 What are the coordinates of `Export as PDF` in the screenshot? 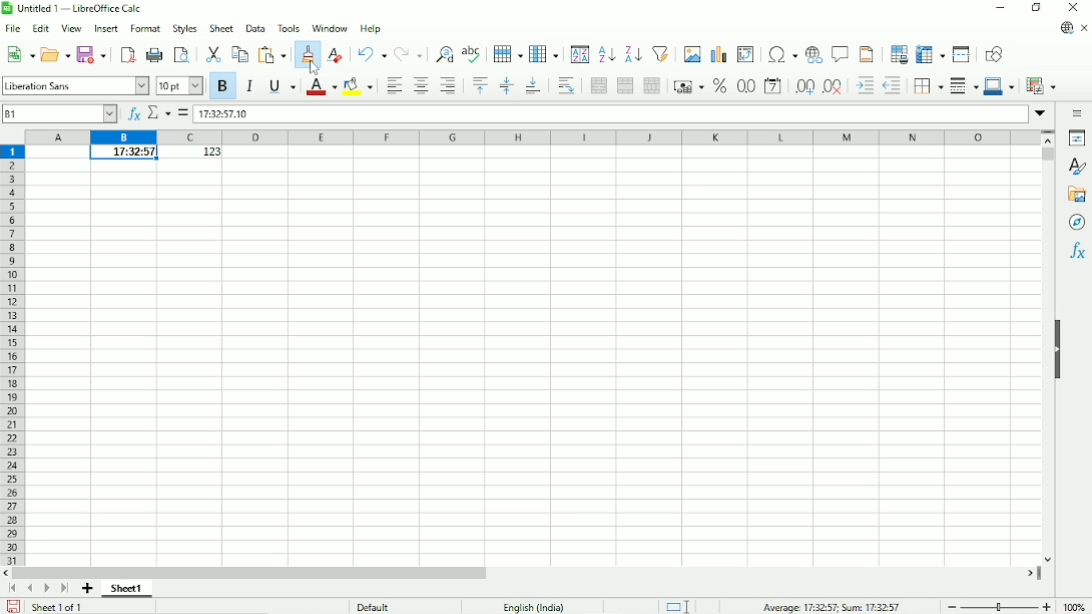 It's located at (126, 54).